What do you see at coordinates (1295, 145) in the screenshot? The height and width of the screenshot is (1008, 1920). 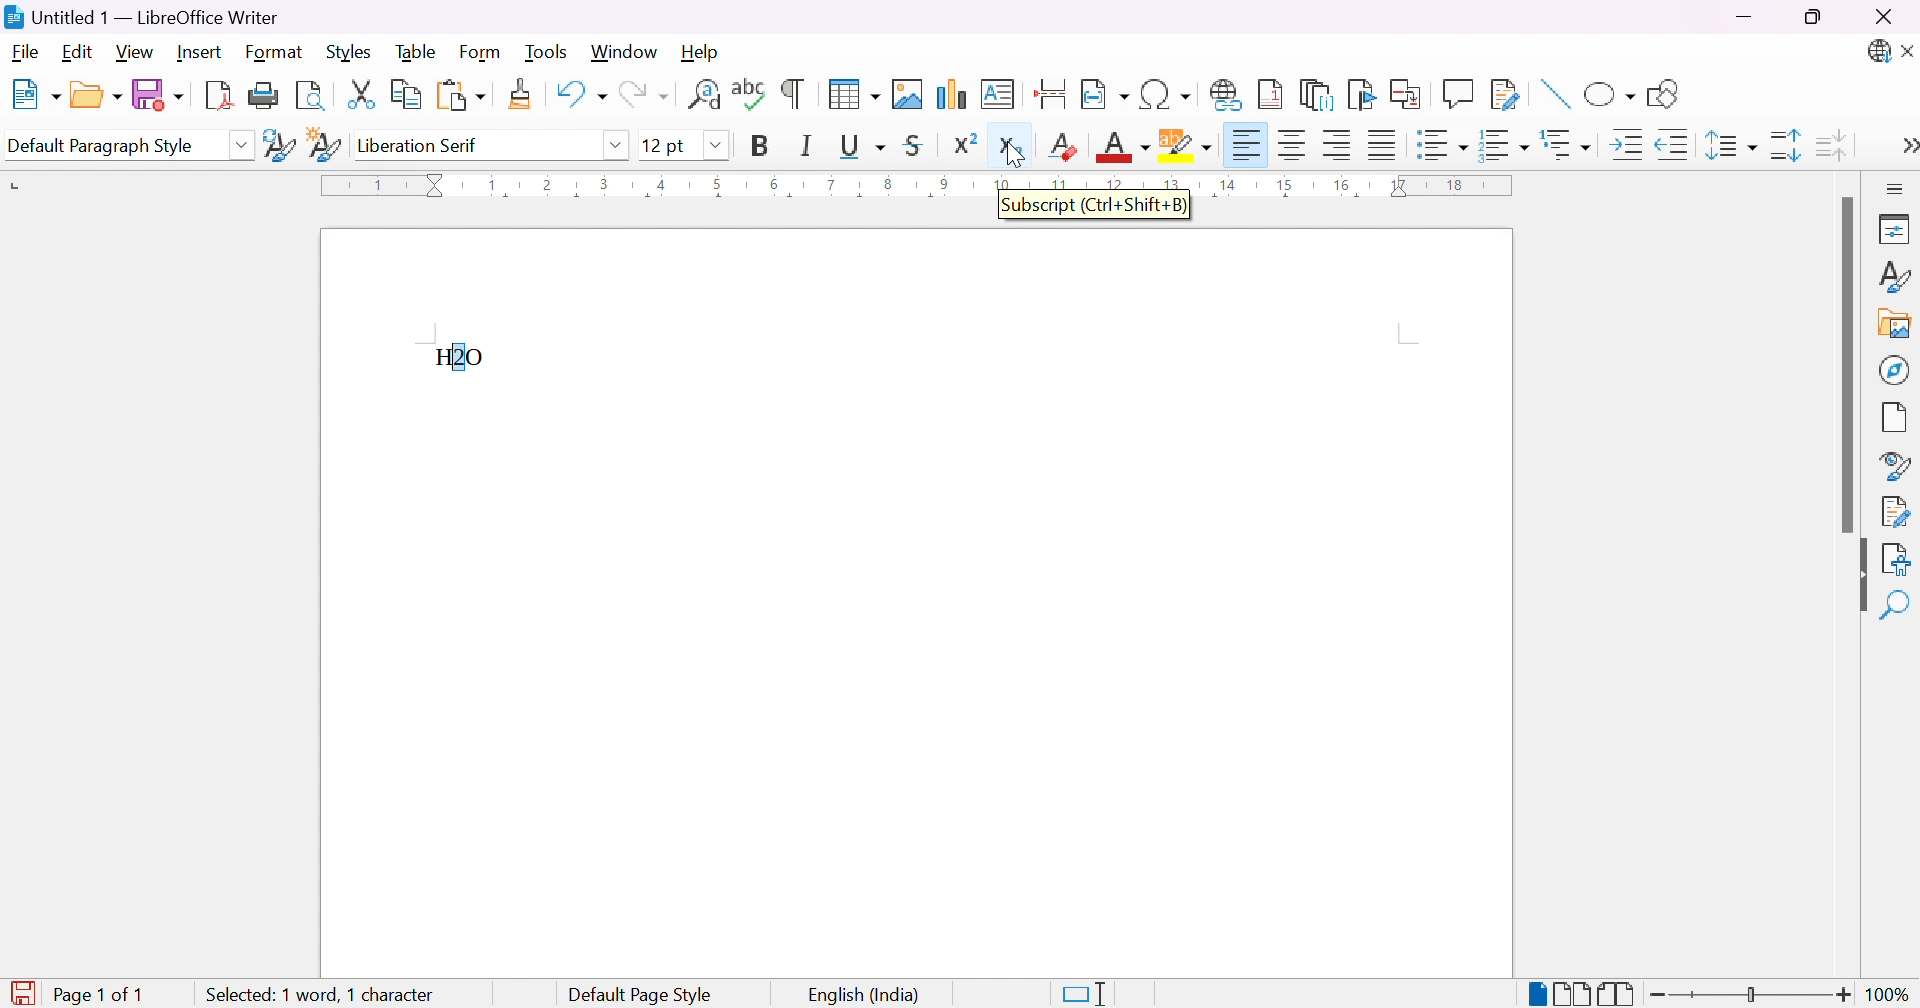 I see `Align center` at bounding box center [1295, 145].